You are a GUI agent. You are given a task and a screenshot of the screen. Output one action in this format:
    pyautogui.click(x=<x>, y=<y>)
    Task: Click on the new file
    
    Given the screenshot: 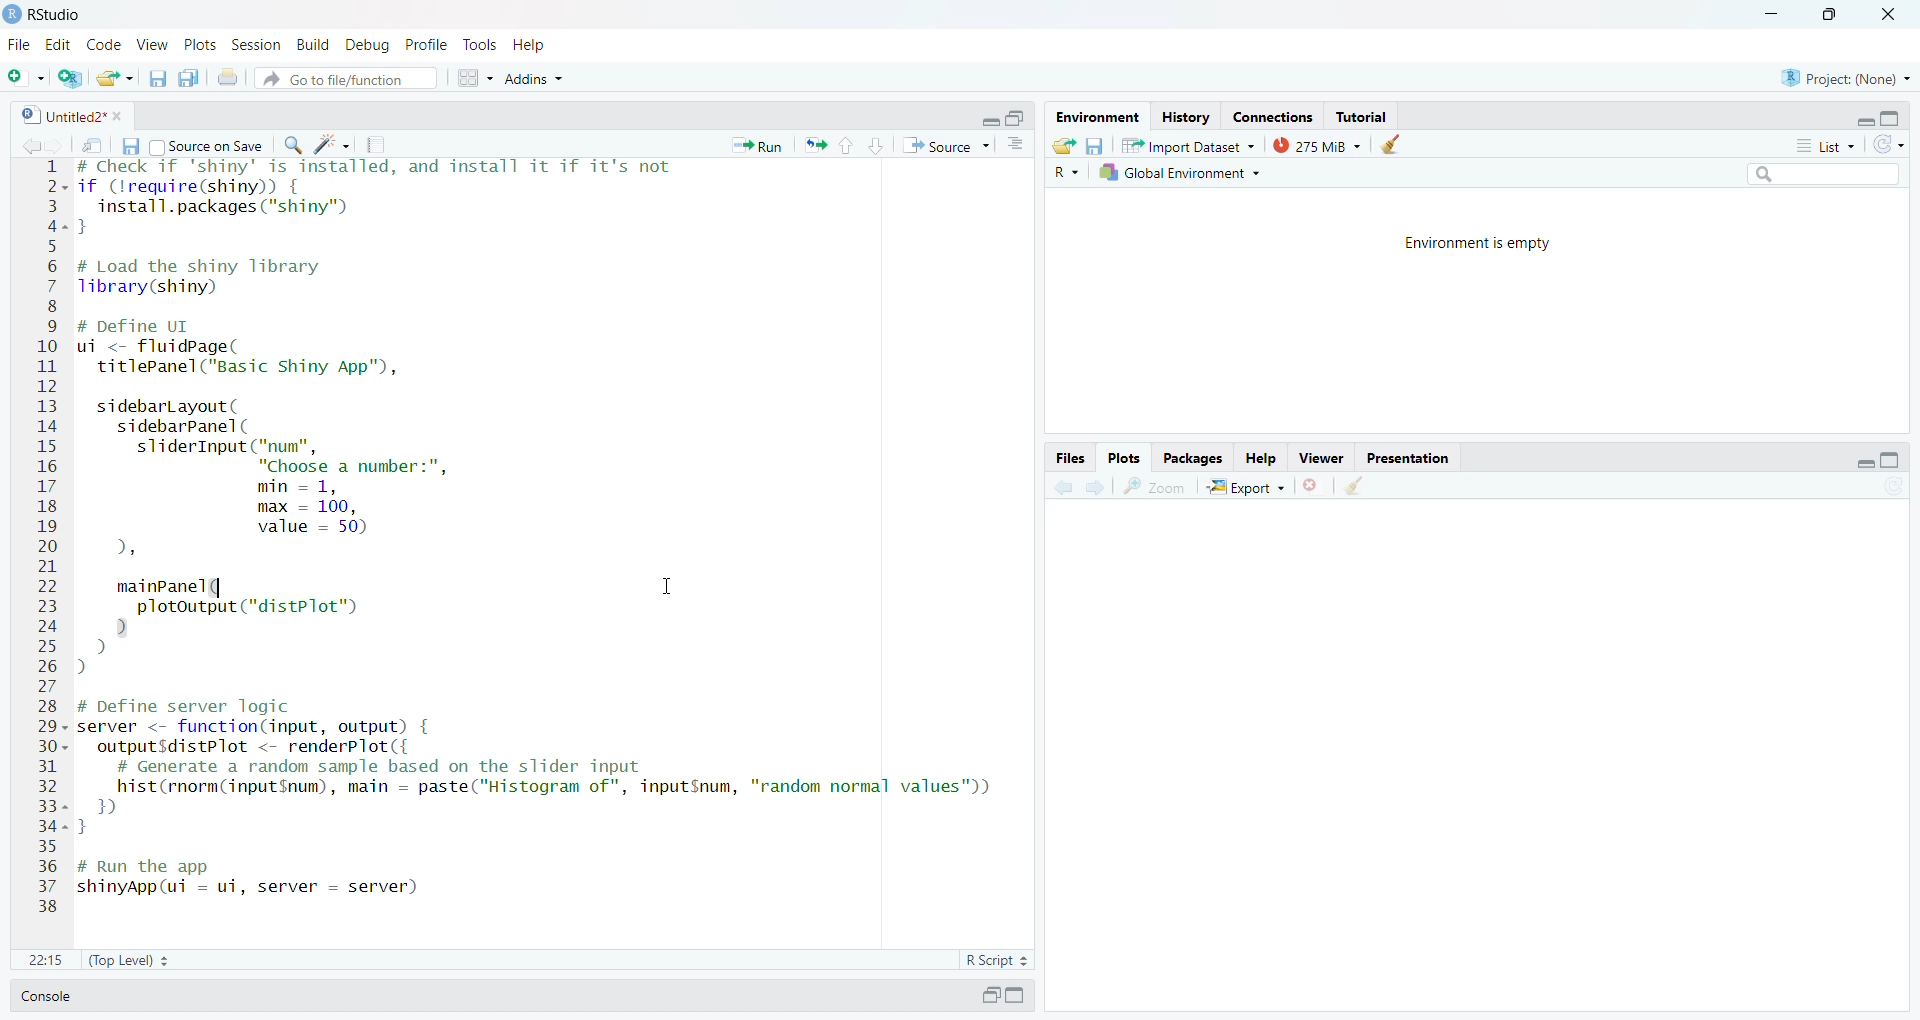 What is the action you would take?
    pyautogui.click(x=27, y=78)
    